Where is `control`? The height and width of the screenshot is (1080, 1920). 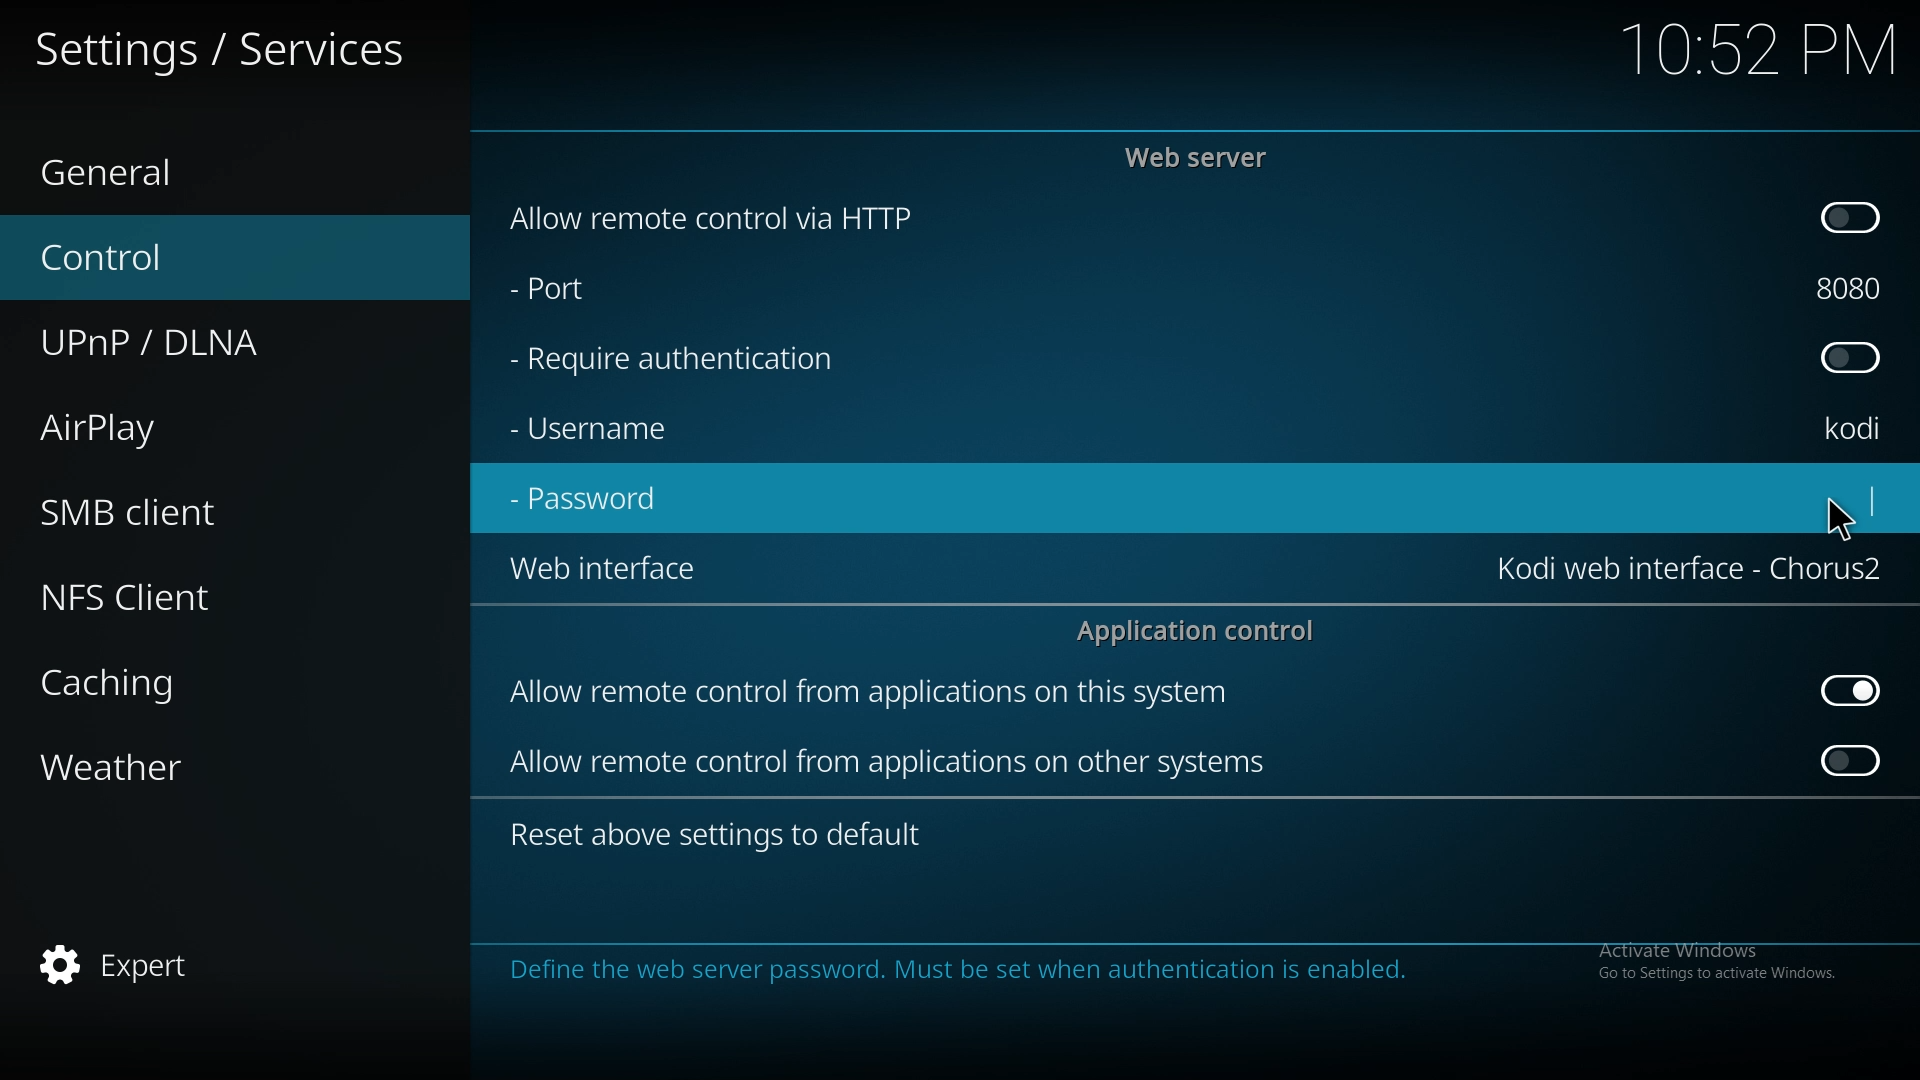
control is located at coordinates (205, 258).